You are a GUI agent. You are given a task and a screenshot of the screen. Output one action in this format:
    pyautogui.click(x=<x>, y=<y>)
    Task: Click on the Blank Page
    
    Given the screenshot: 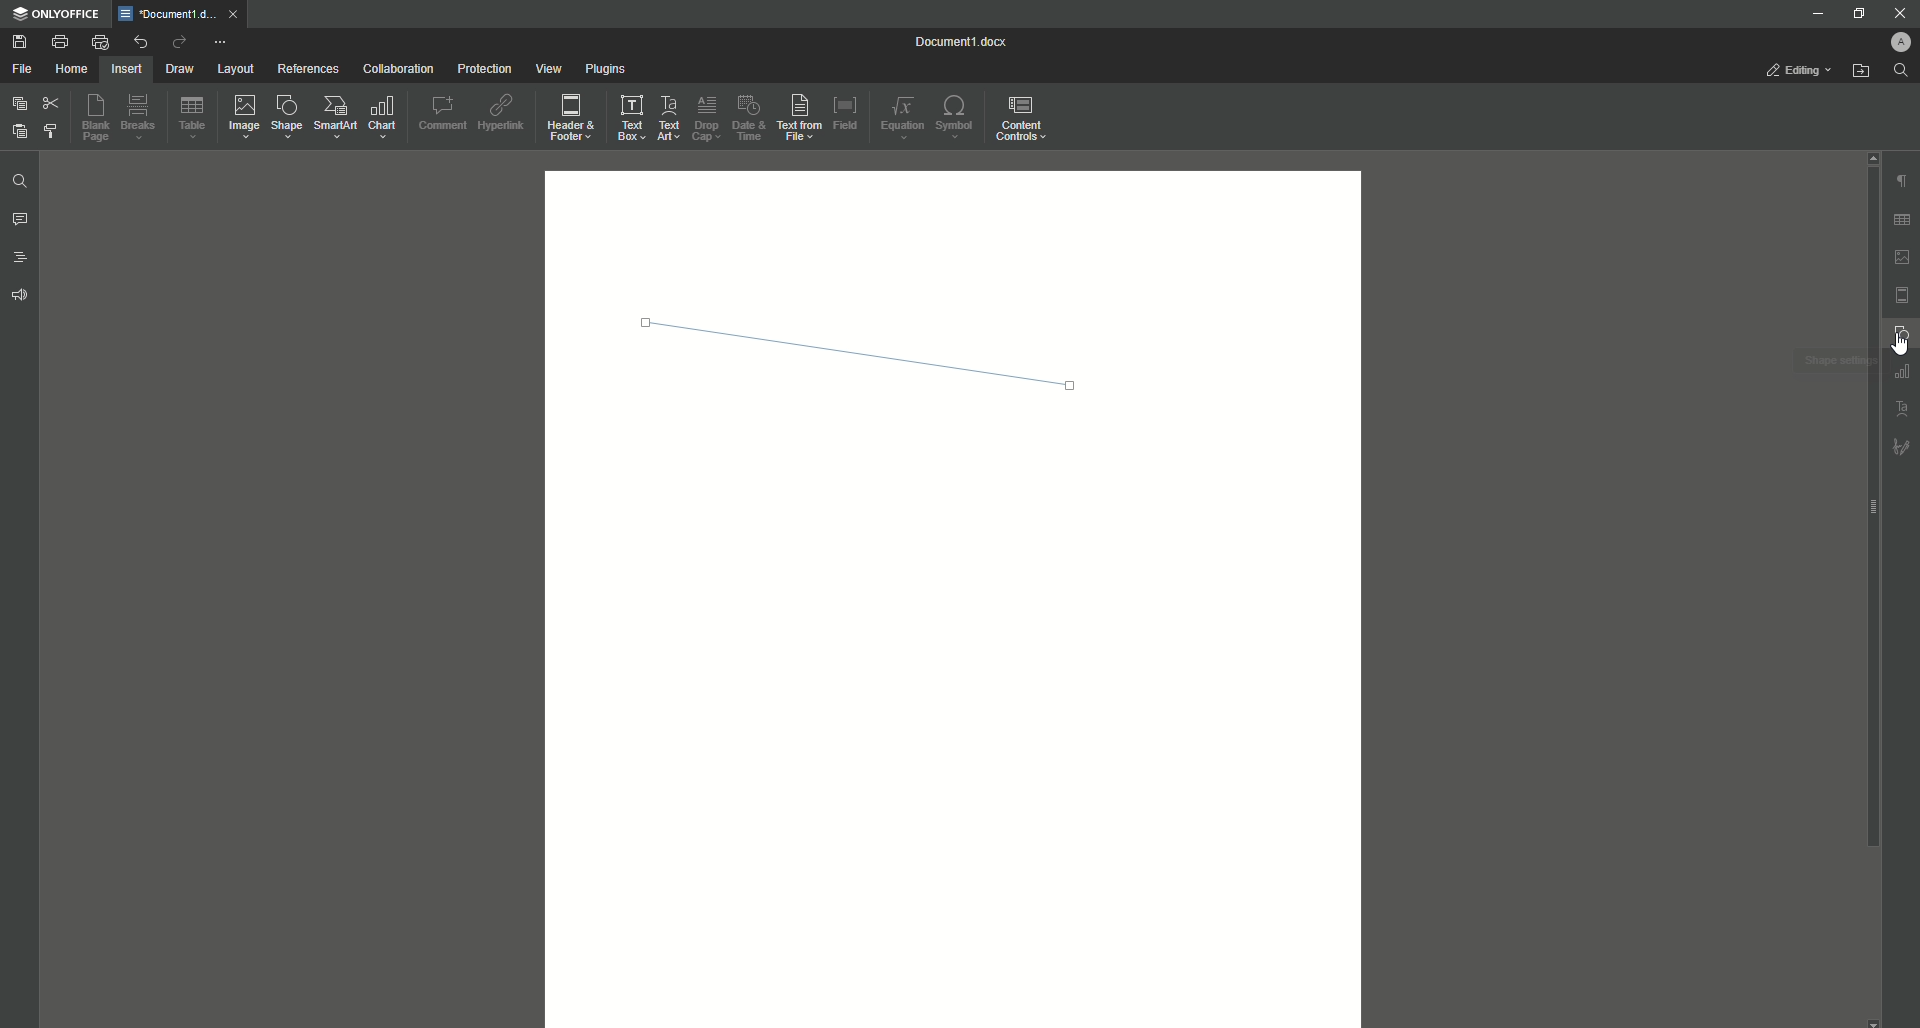 What is the action you would take?
    pyautogui.click(x=99, y=121)
    